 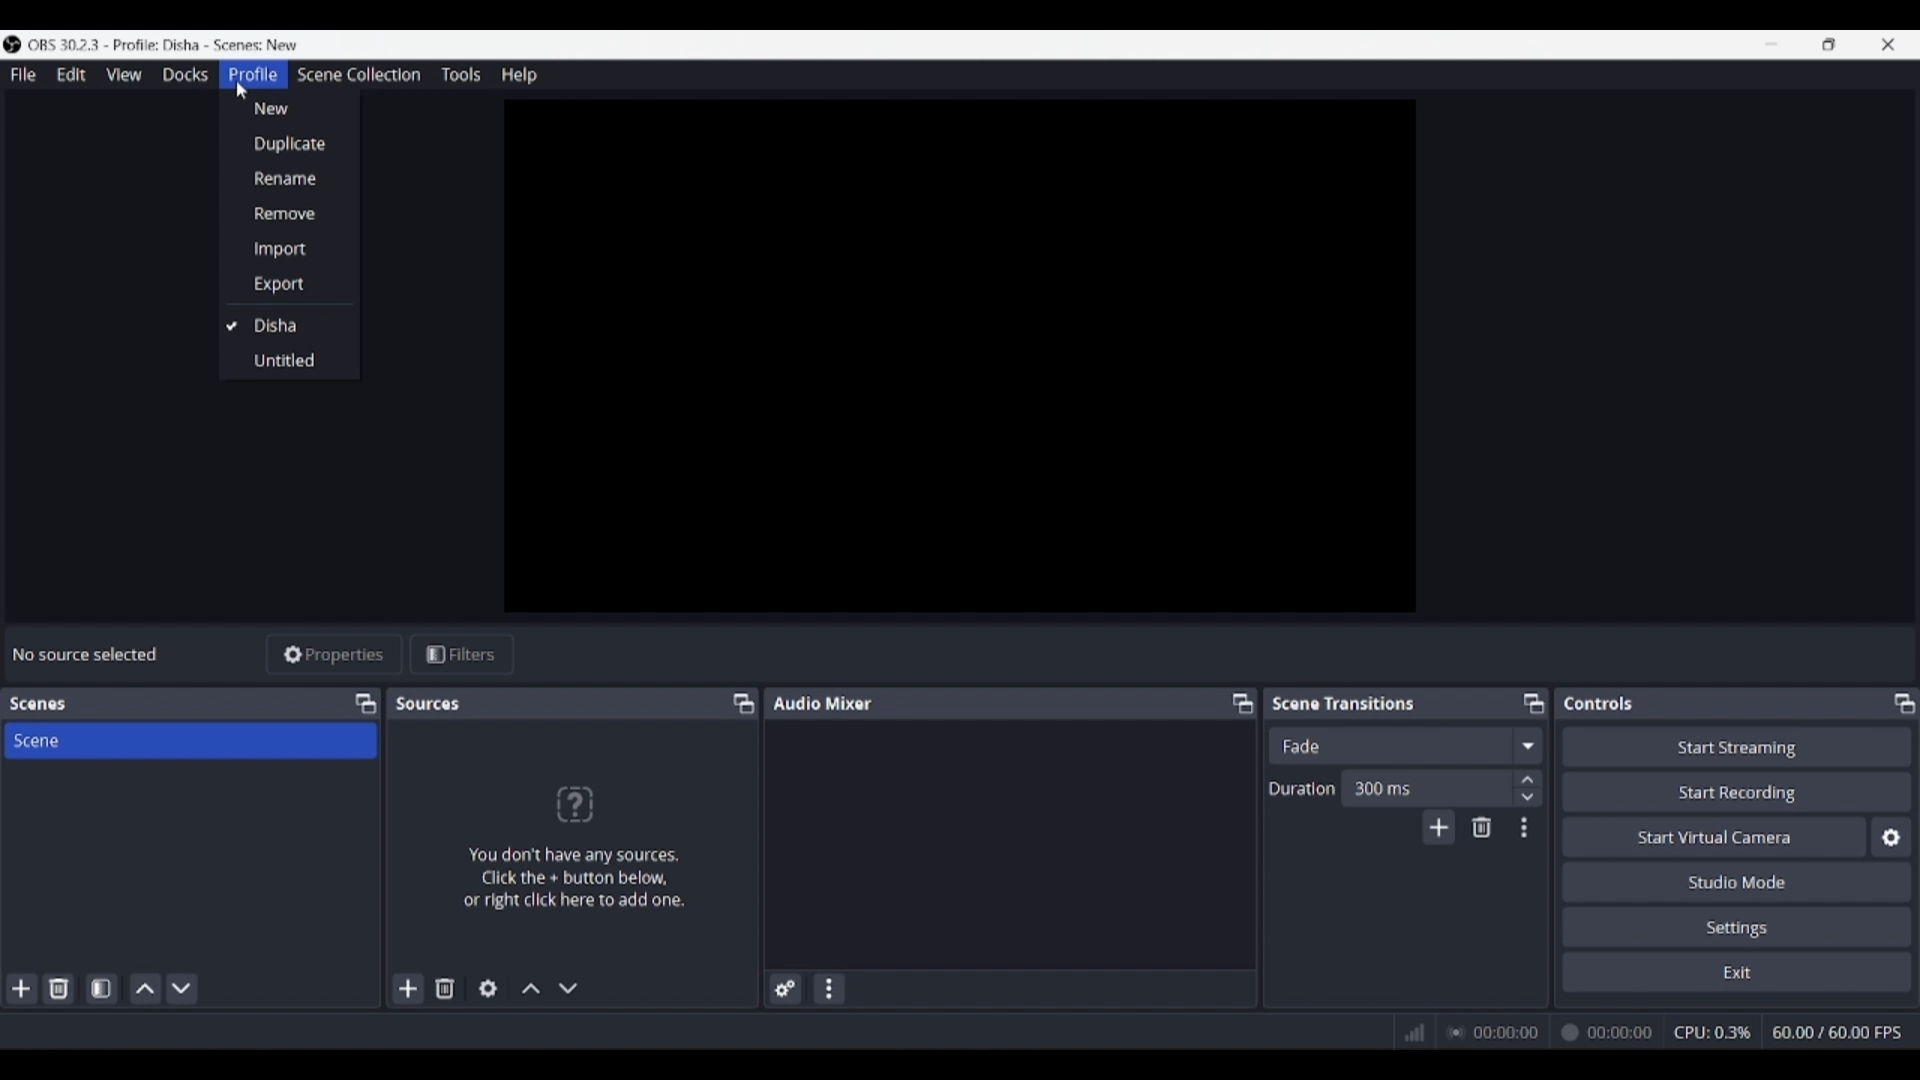 What do you see at coordinates (1829, 44) in the screenshot?
I see `Show interface in a smaller tab` at bounding box center [1829, 44].